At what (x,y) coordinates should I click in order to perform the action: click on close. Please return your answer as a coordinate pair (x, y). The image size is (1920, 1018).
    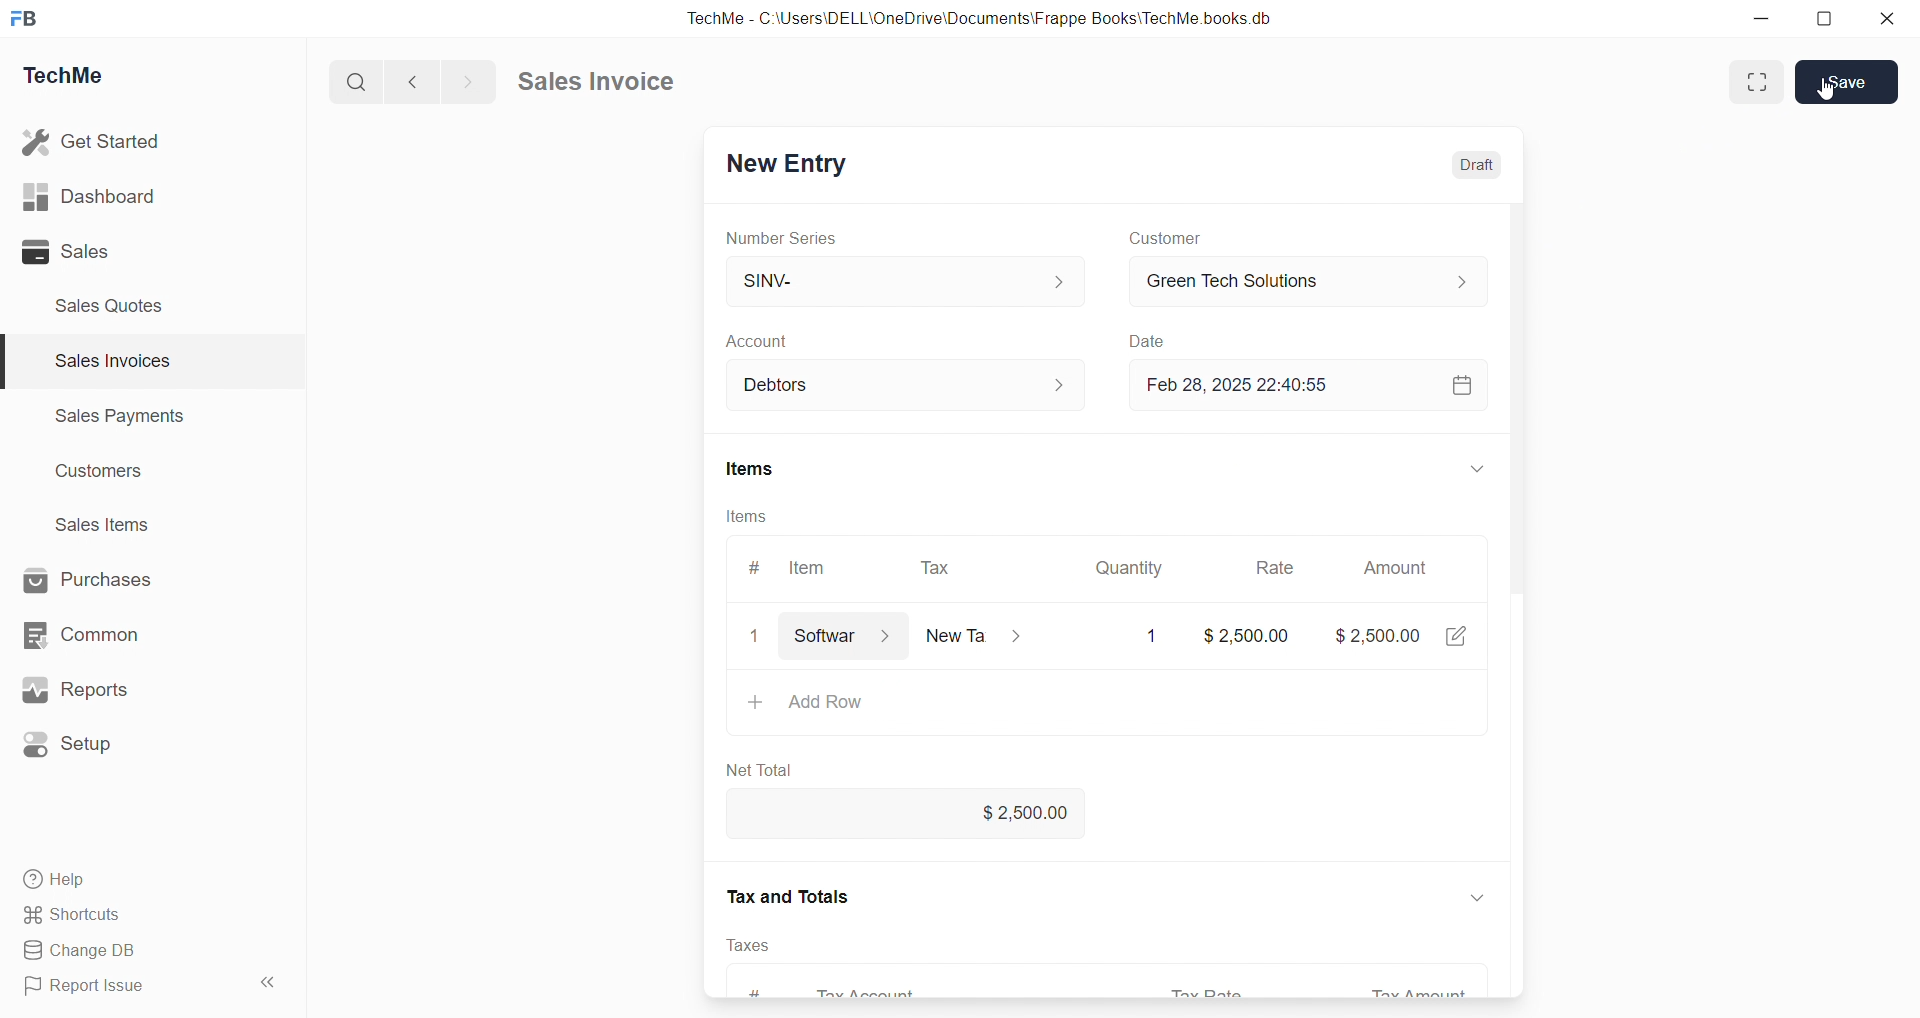
    Looking at the image, I should click on (755, 636).